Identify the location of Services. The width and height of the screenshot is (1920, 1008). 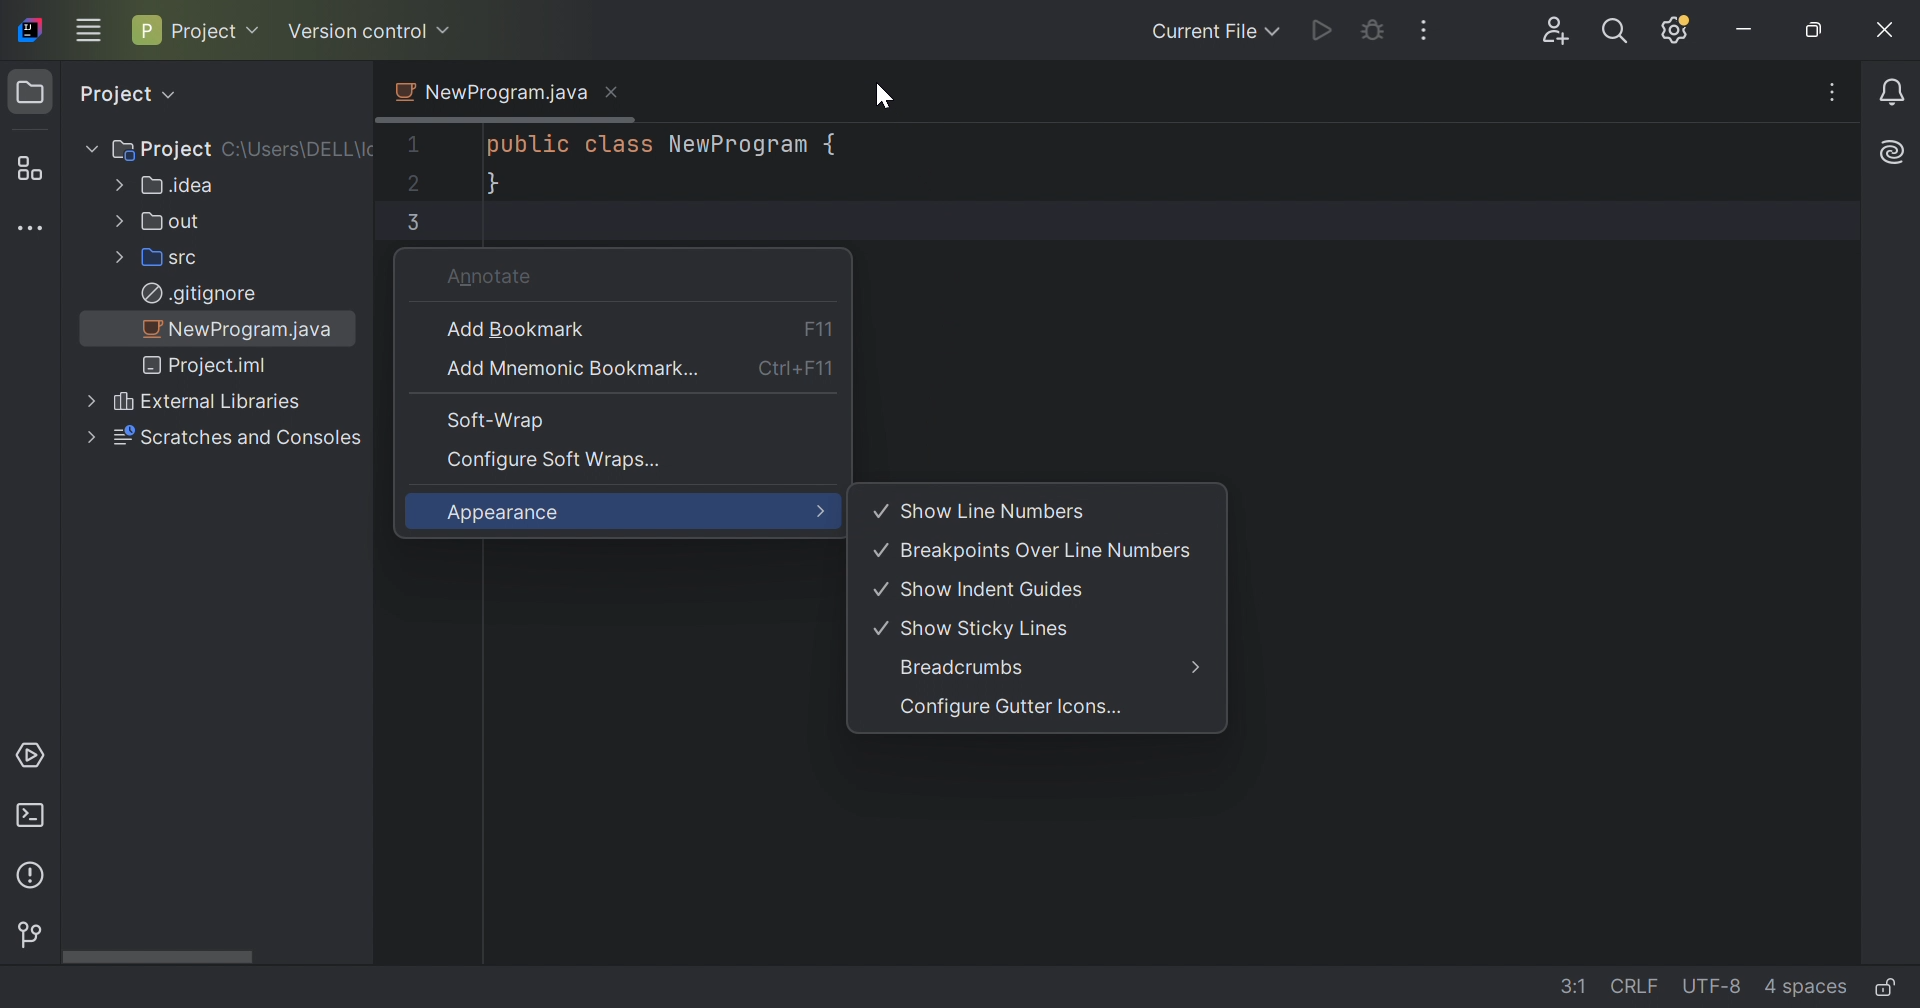
(29, 756).